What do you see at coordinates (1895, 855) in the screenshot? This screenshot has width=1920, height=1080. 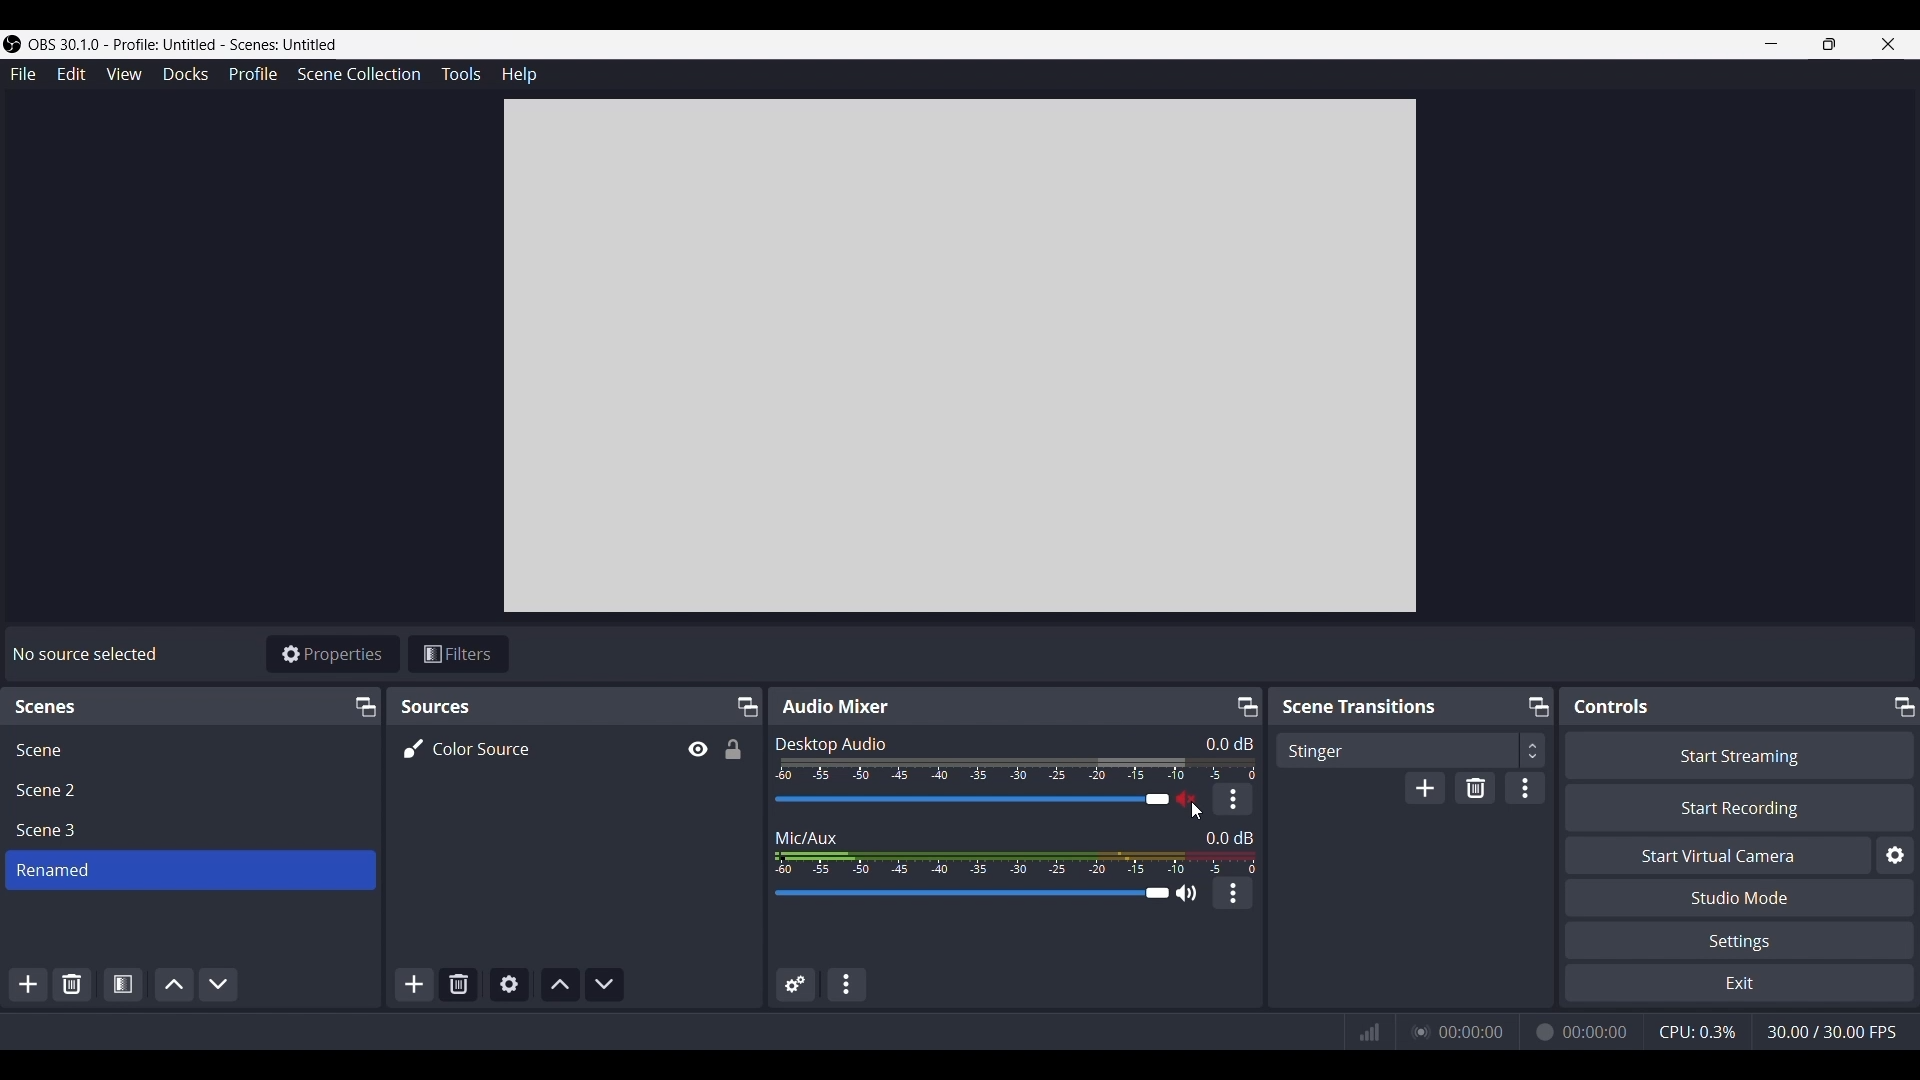 I see `Configure virtual camera` at bounding box center [1895, 855].